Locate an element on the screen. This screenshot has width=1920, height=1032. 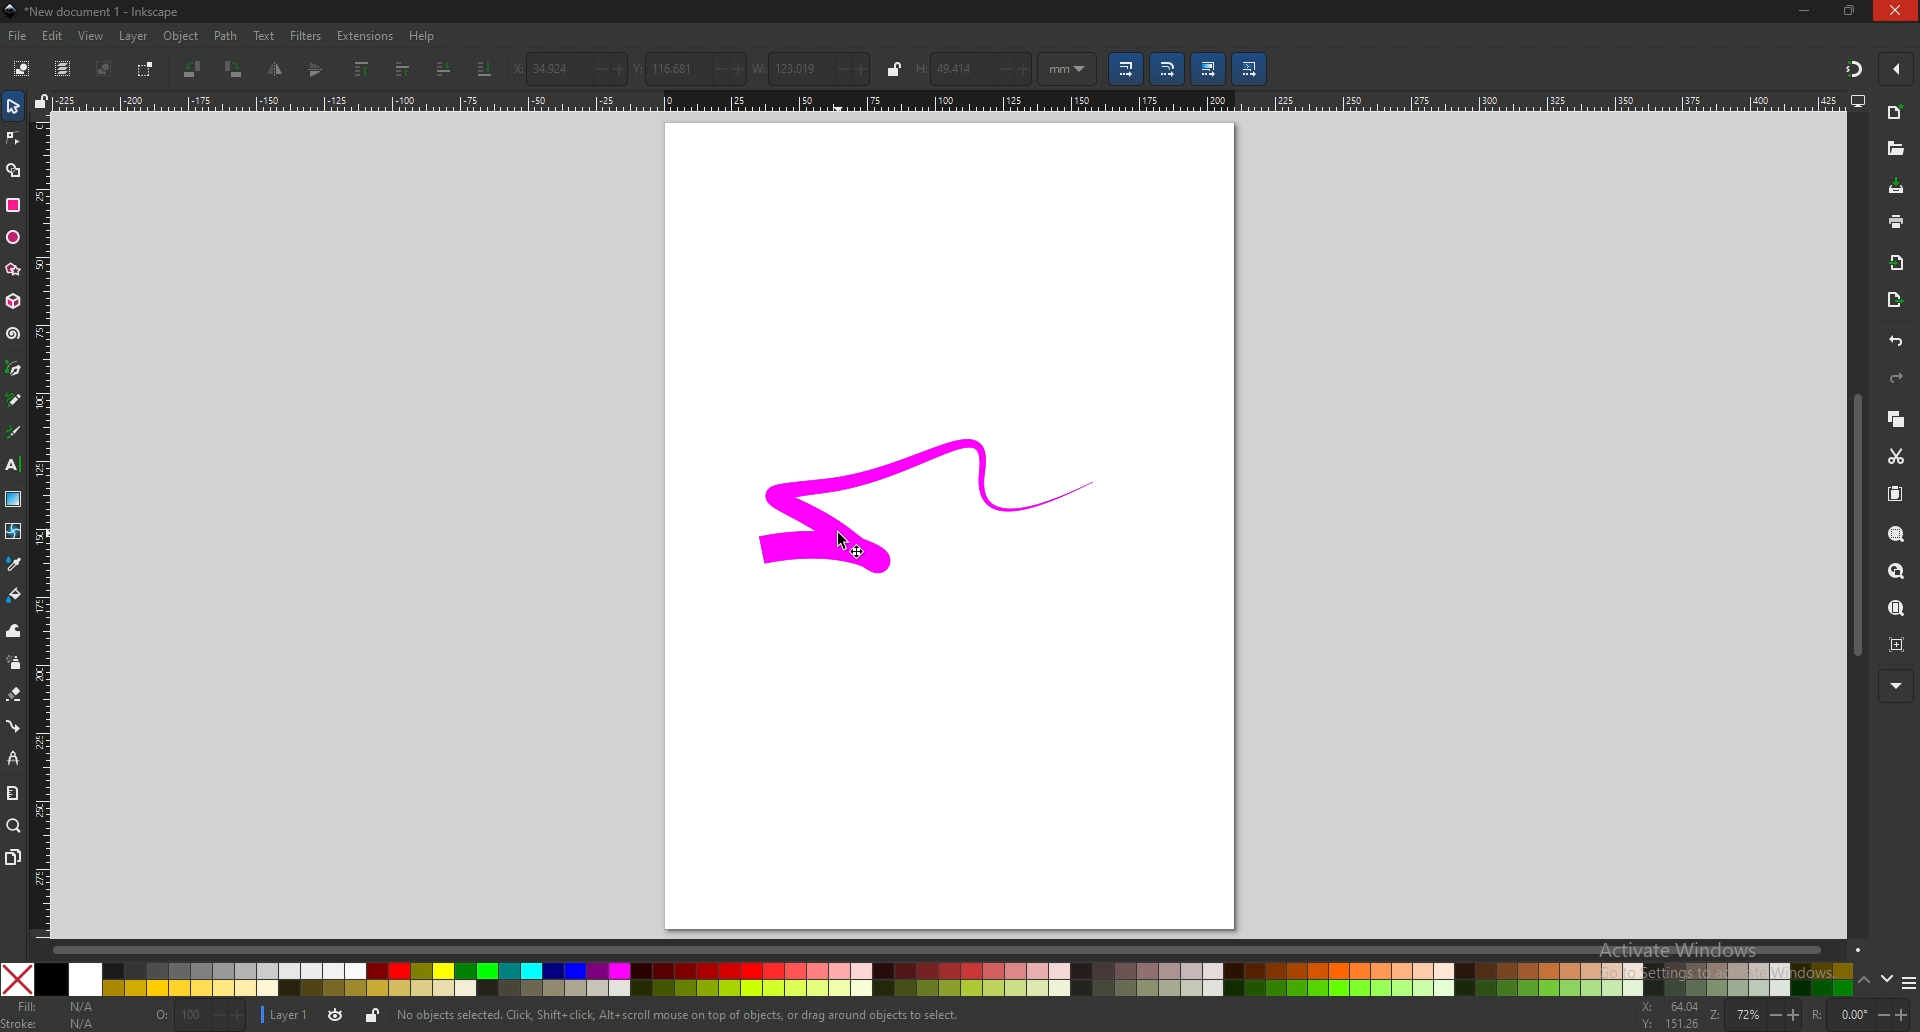
print is located at coordinates (1897, 221).